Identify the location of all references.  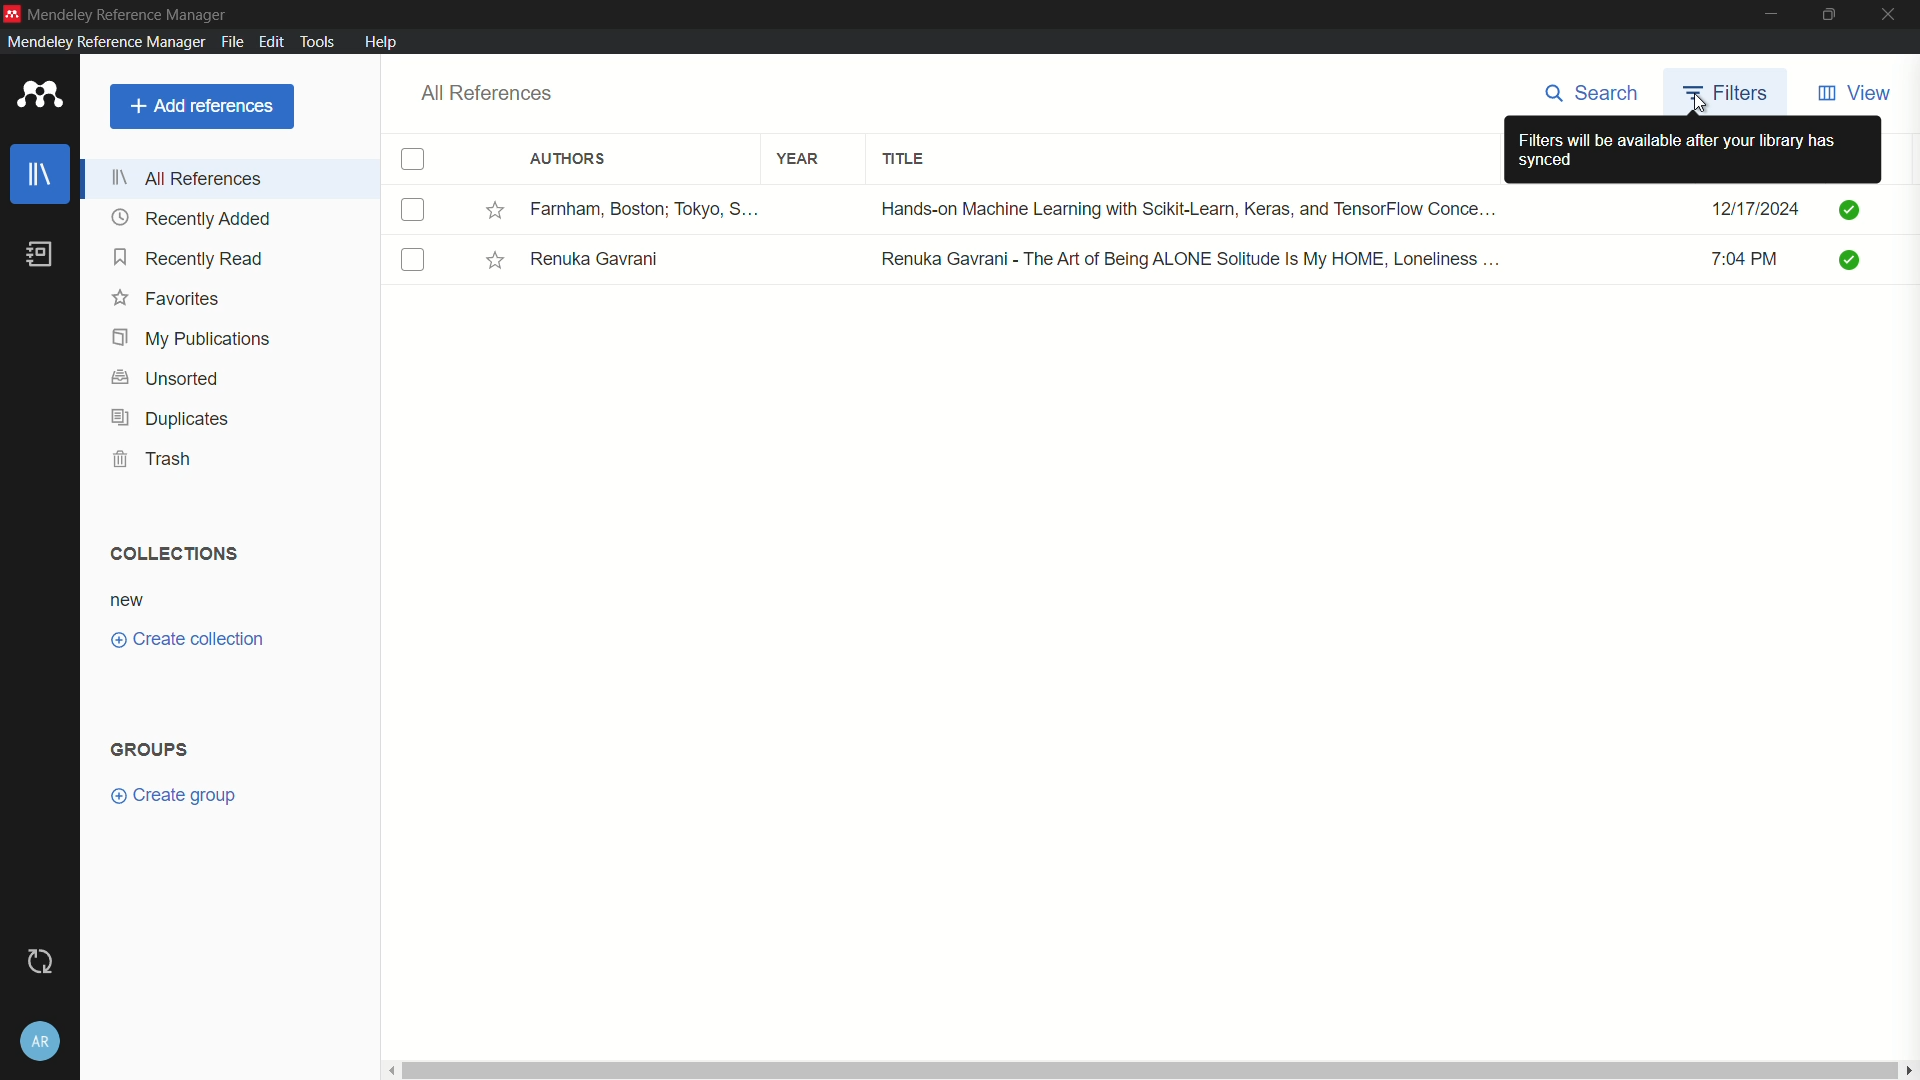
(187, 178).